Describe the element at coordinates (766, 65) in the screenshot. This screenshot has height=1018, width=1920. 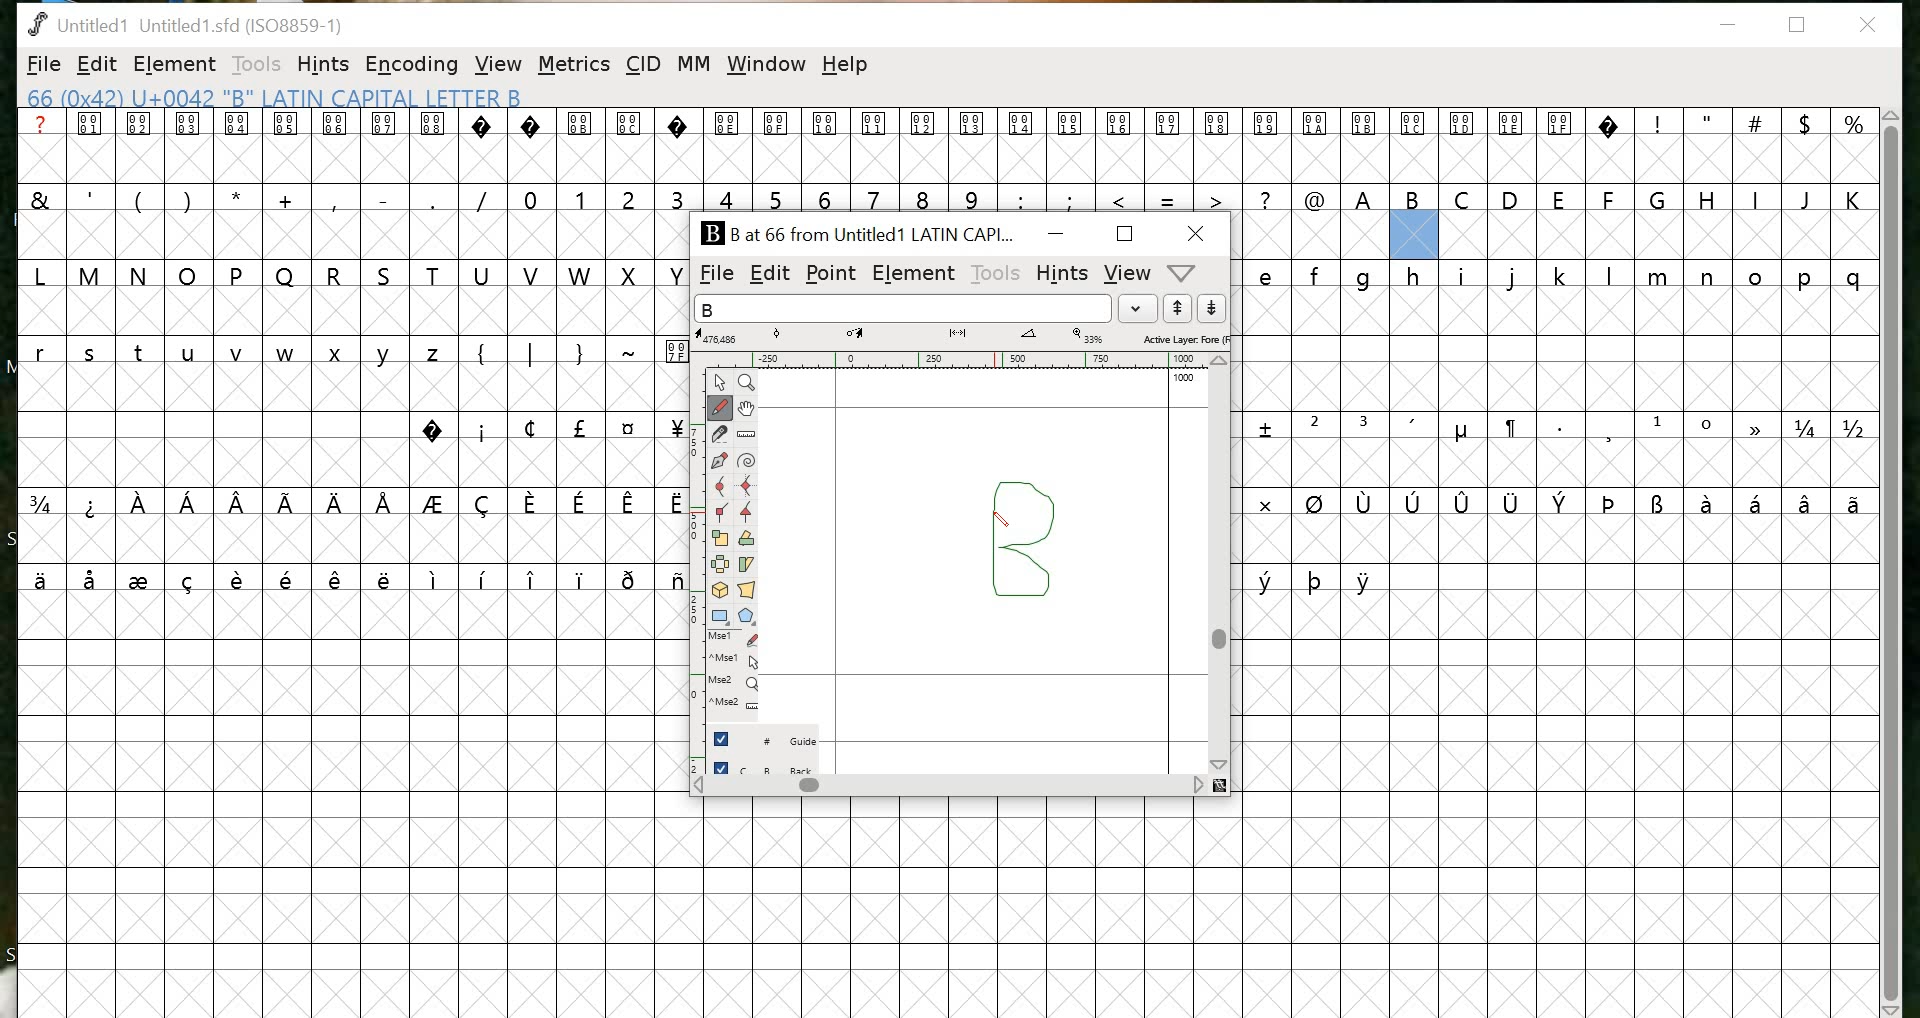
I see `window` at that location.